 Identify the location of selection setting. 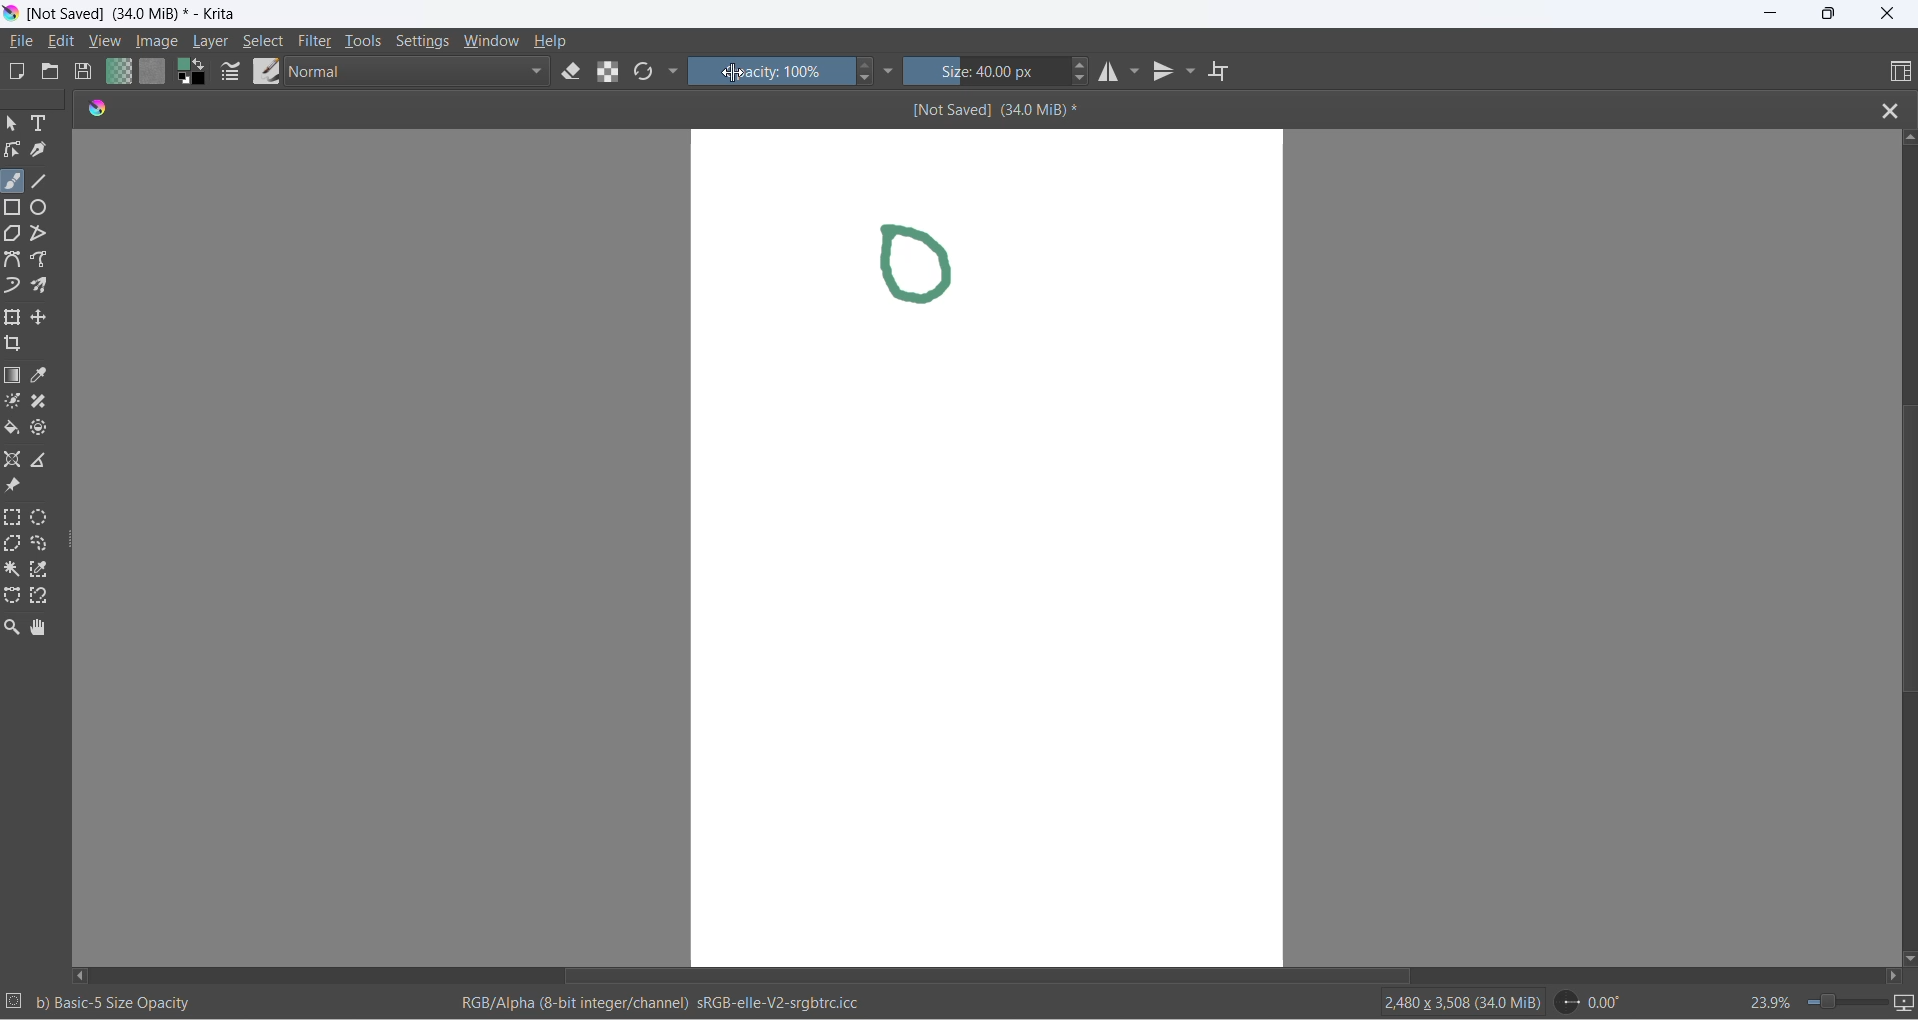
(15, 1002).